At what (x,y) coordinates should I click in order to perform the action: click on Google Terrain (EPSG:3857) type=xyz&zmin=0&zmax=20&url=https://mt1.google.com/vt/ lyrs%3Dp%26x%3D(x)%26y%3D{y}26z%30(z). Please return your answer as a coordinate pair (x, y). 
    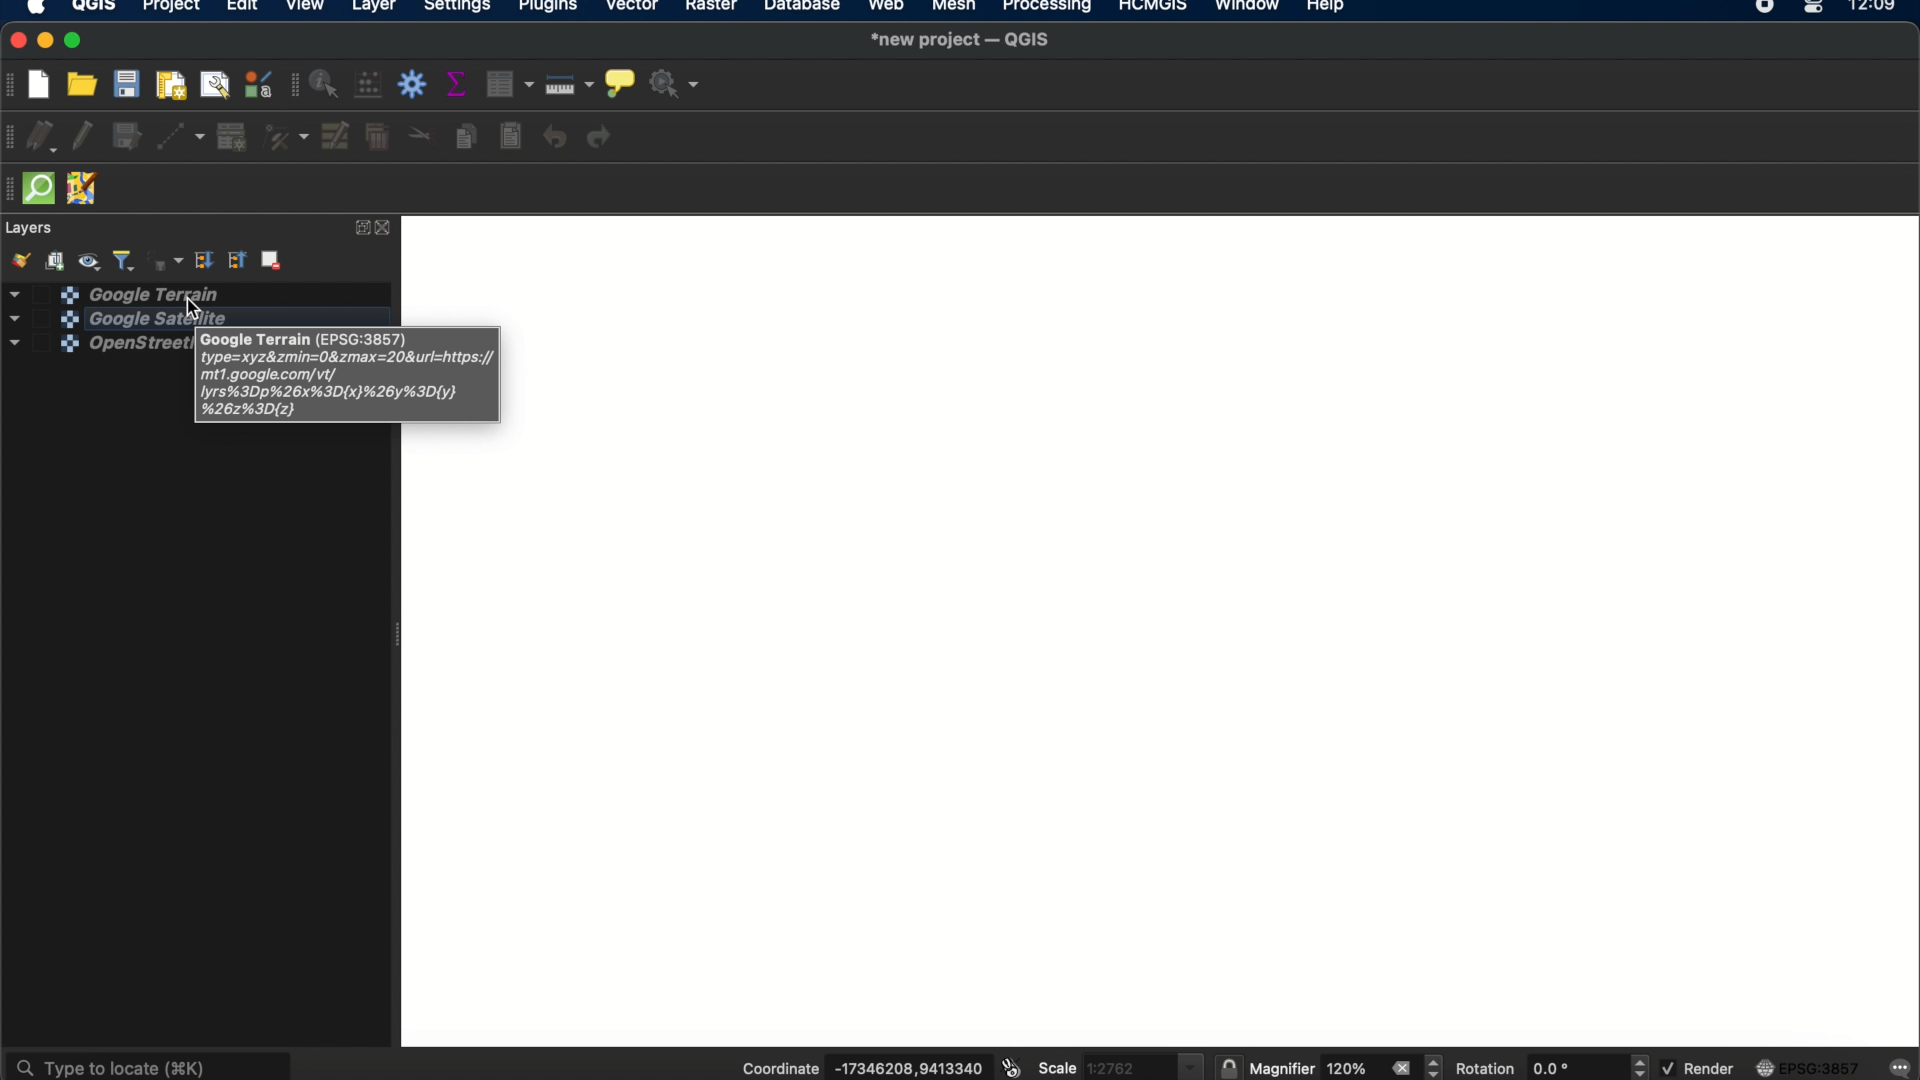
    Looking at the image, I should click on (346, 377).